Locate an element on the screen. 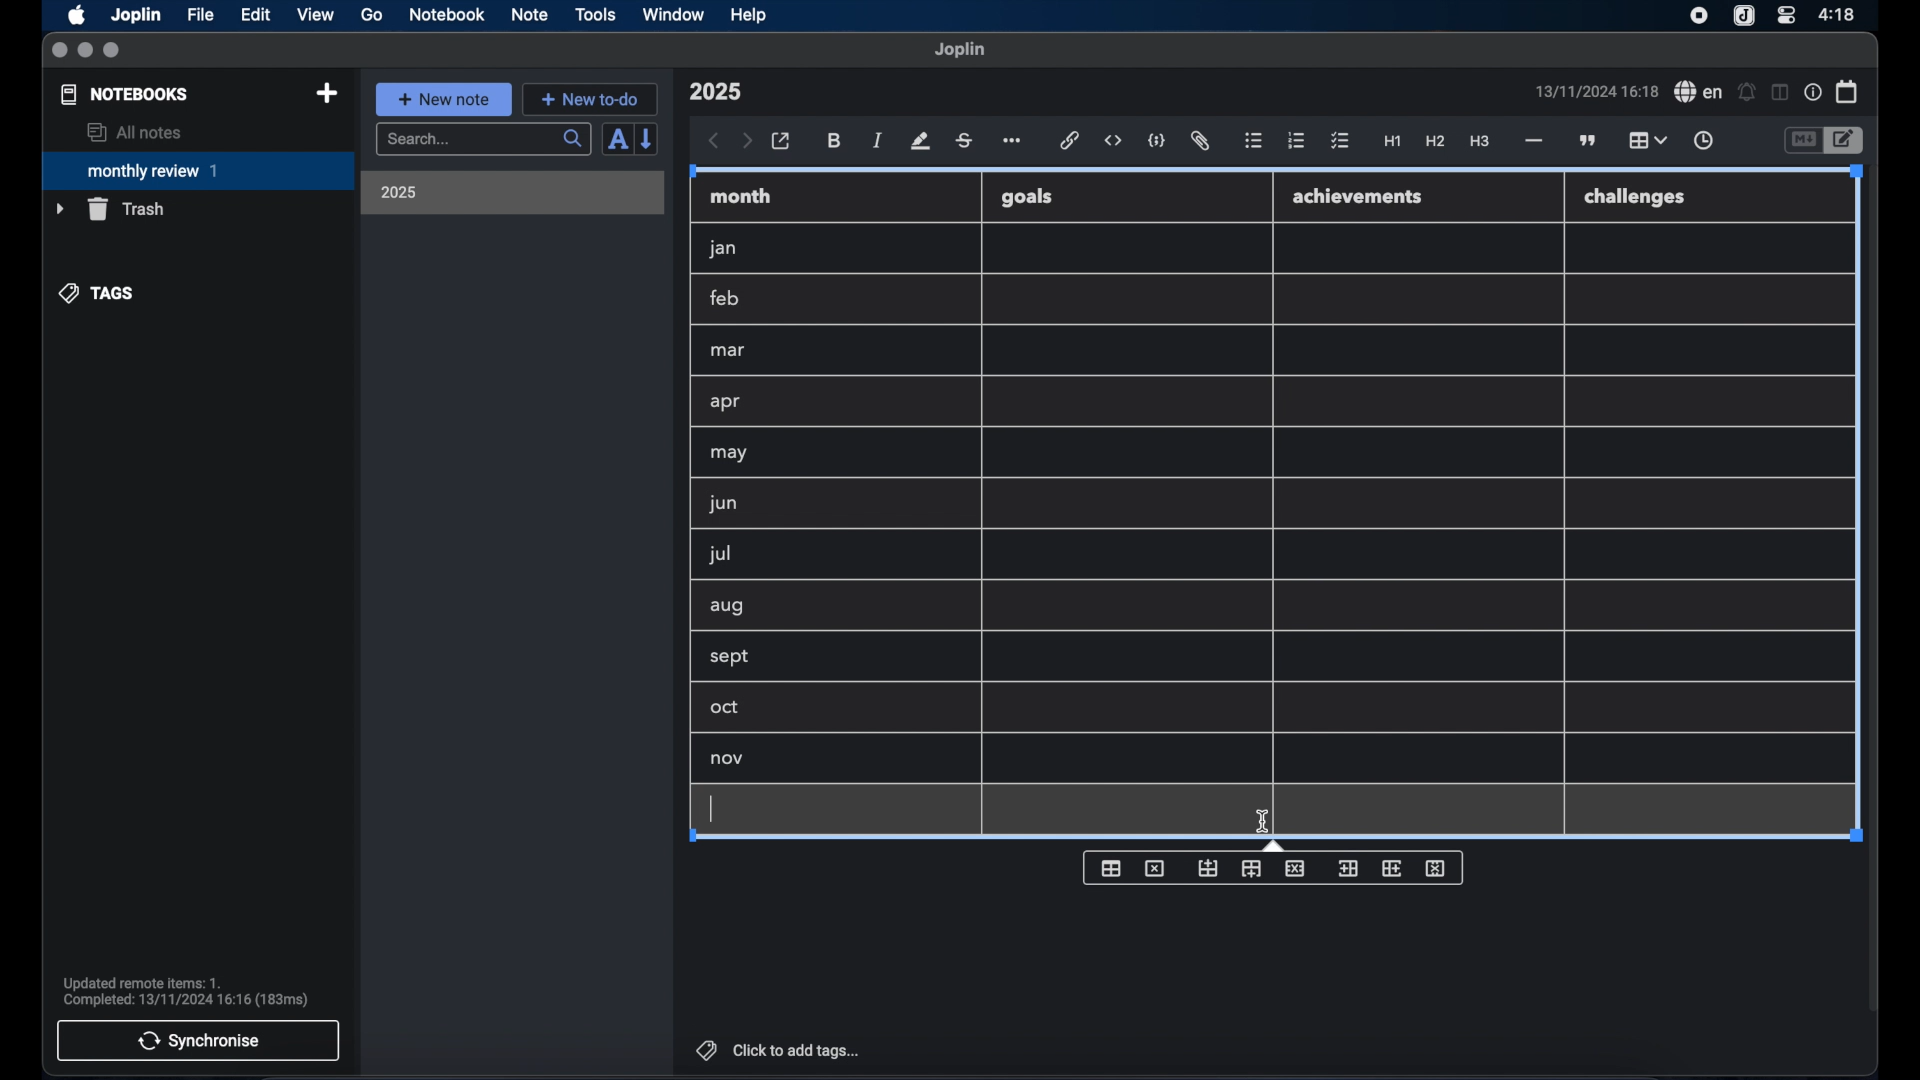  more options is located at coordinates (1014, 142).